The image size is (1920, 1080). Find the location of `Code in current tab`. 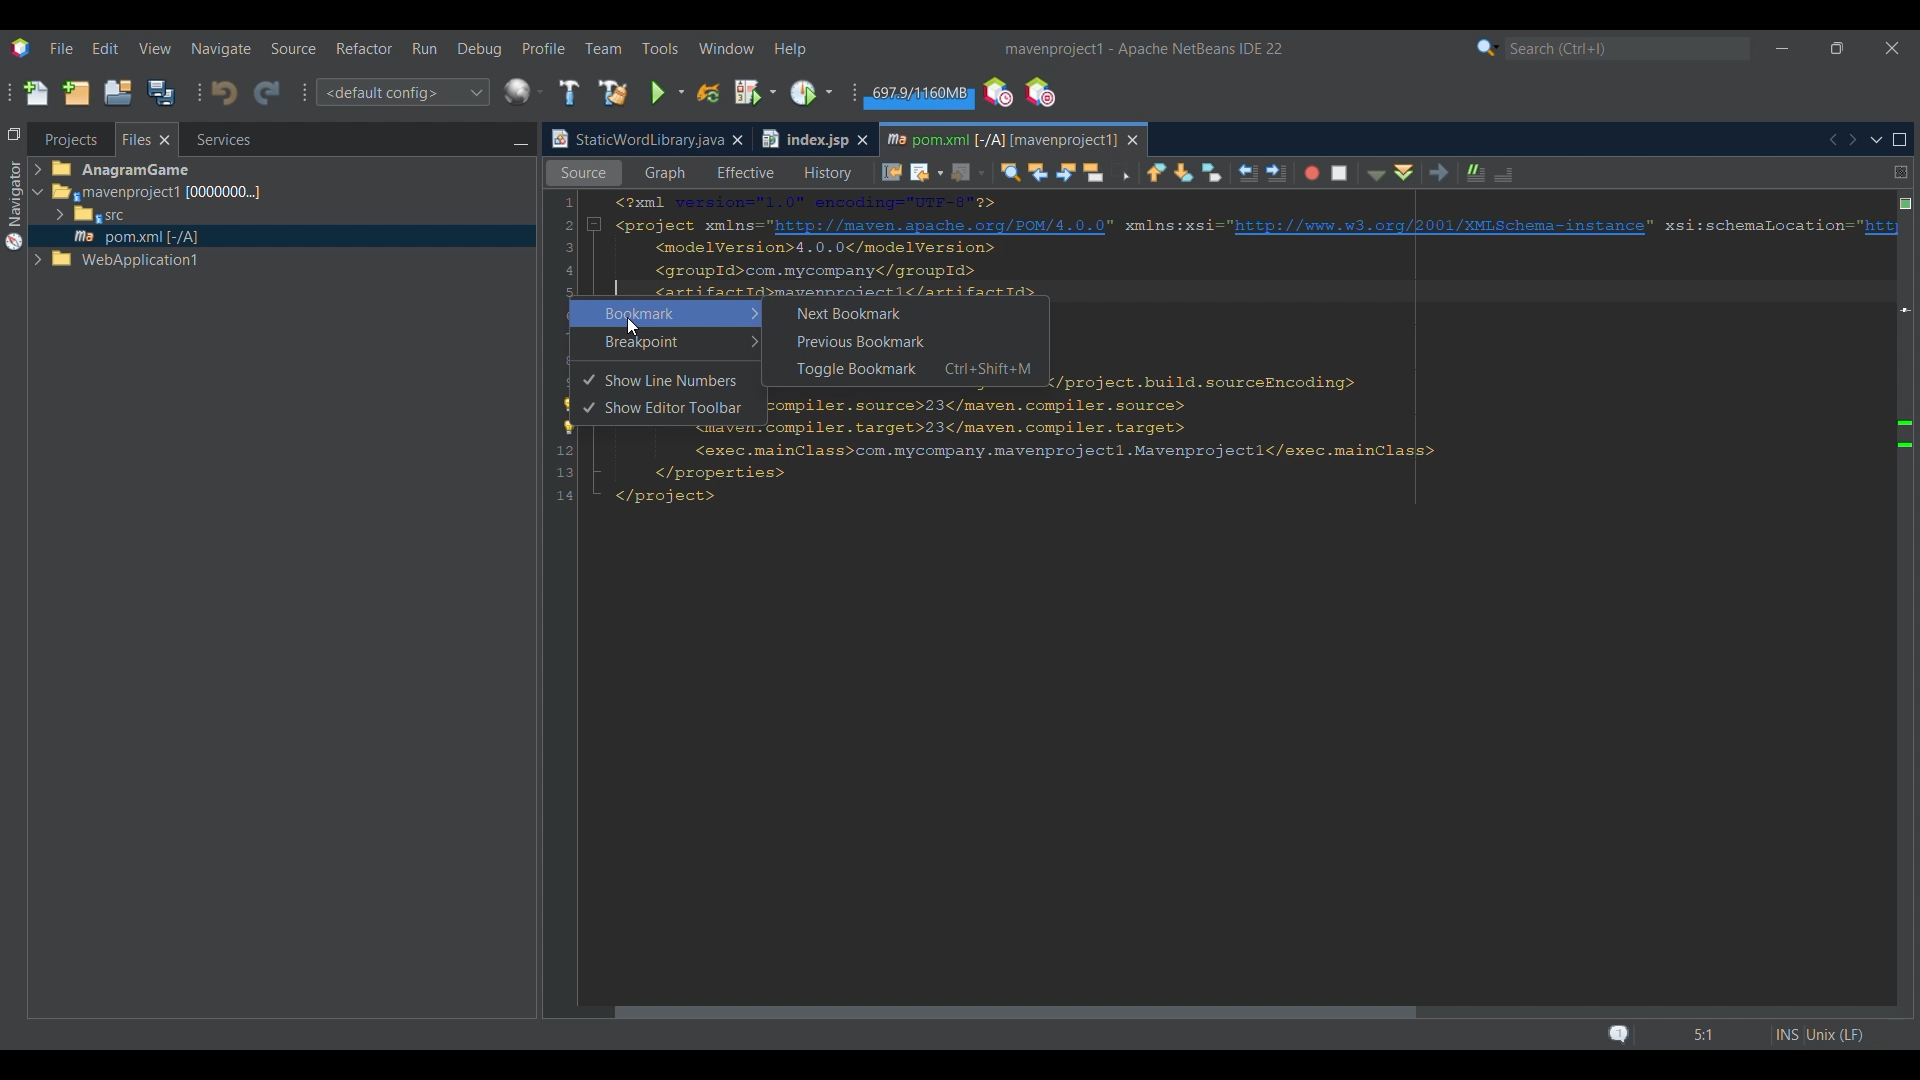

Code in current tab is located at coordinates (1222, 351).